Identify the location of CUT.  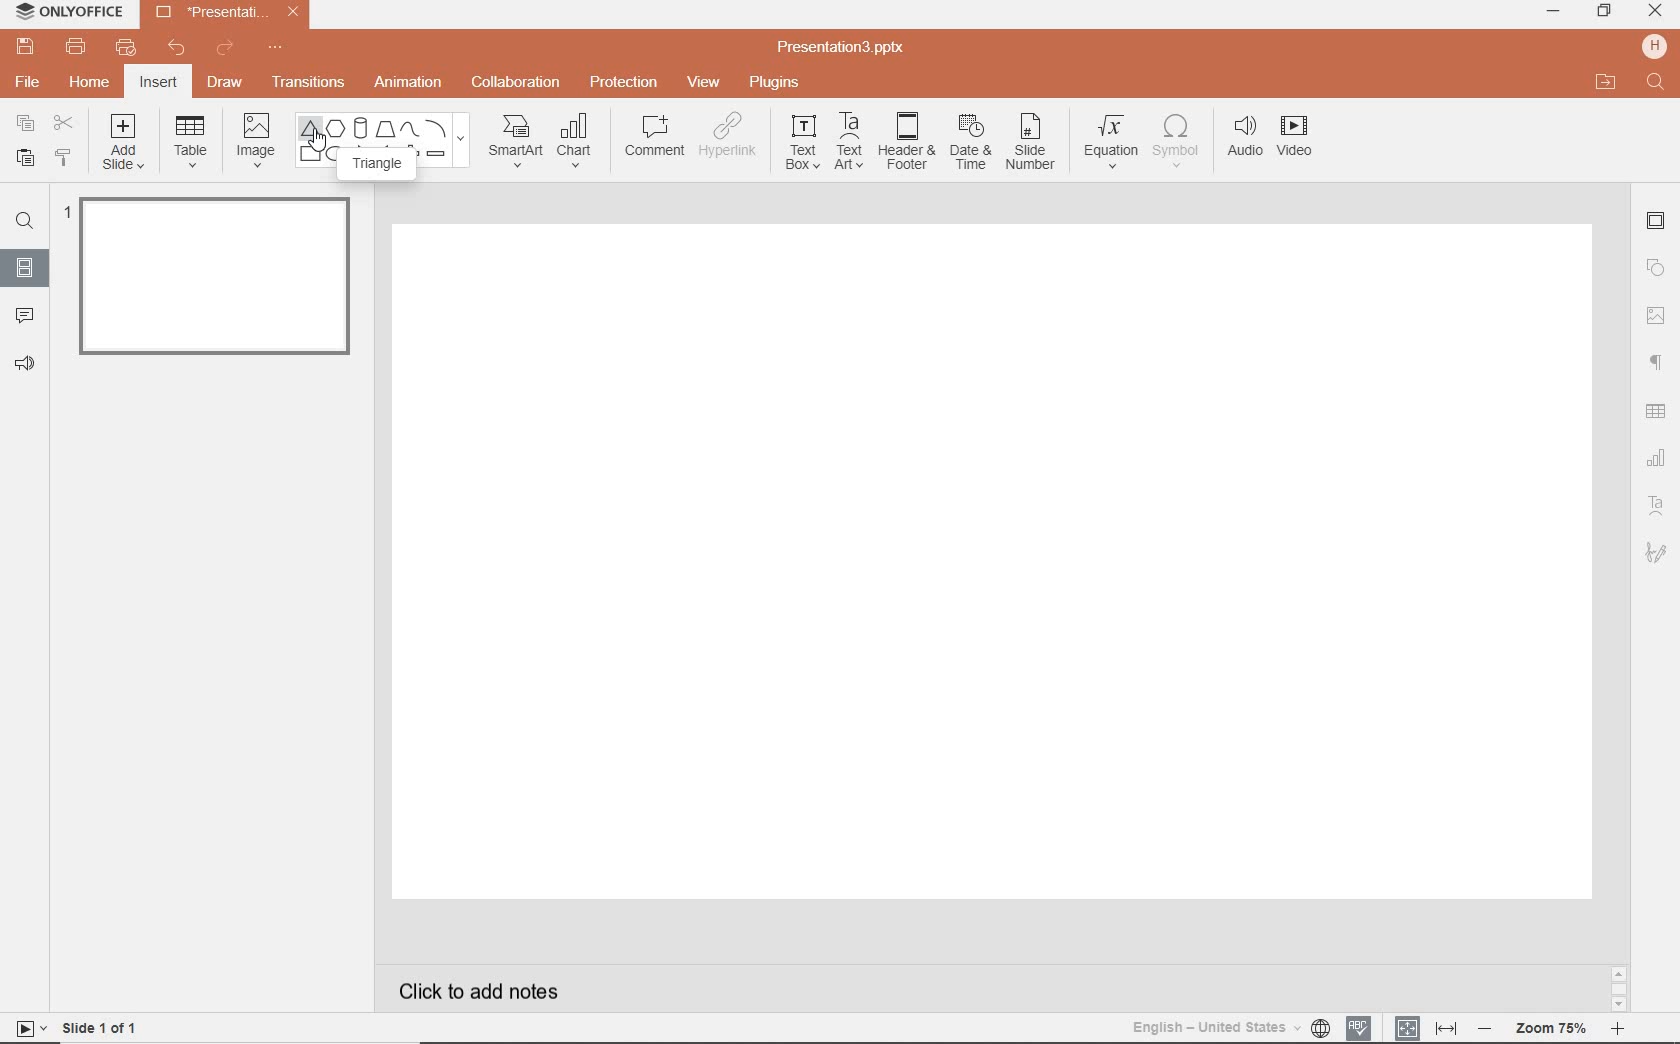
(65, 122).